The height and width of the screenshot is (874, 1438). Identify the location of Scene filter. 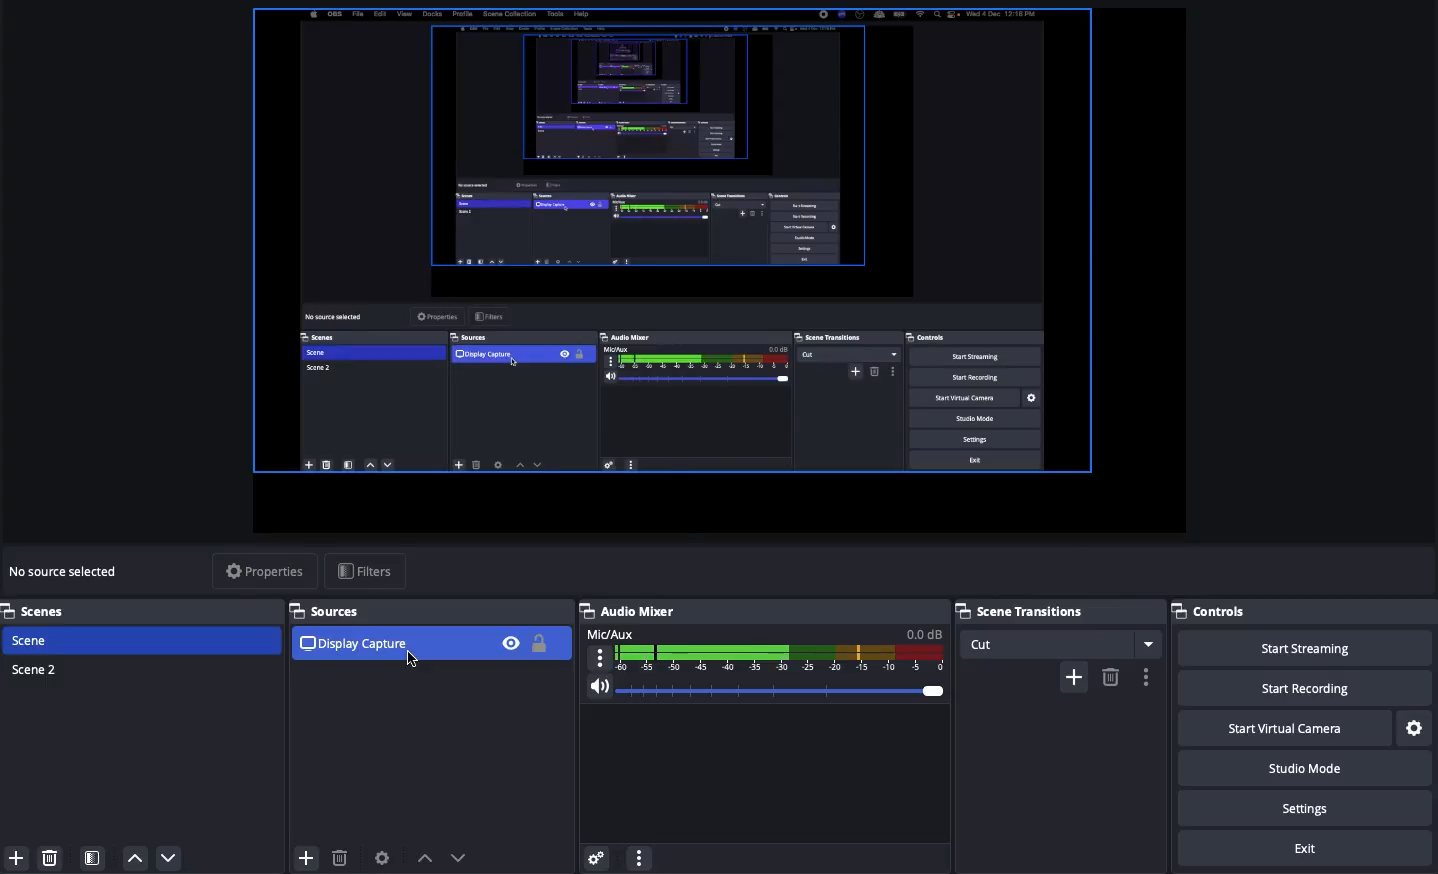
(93, 857).